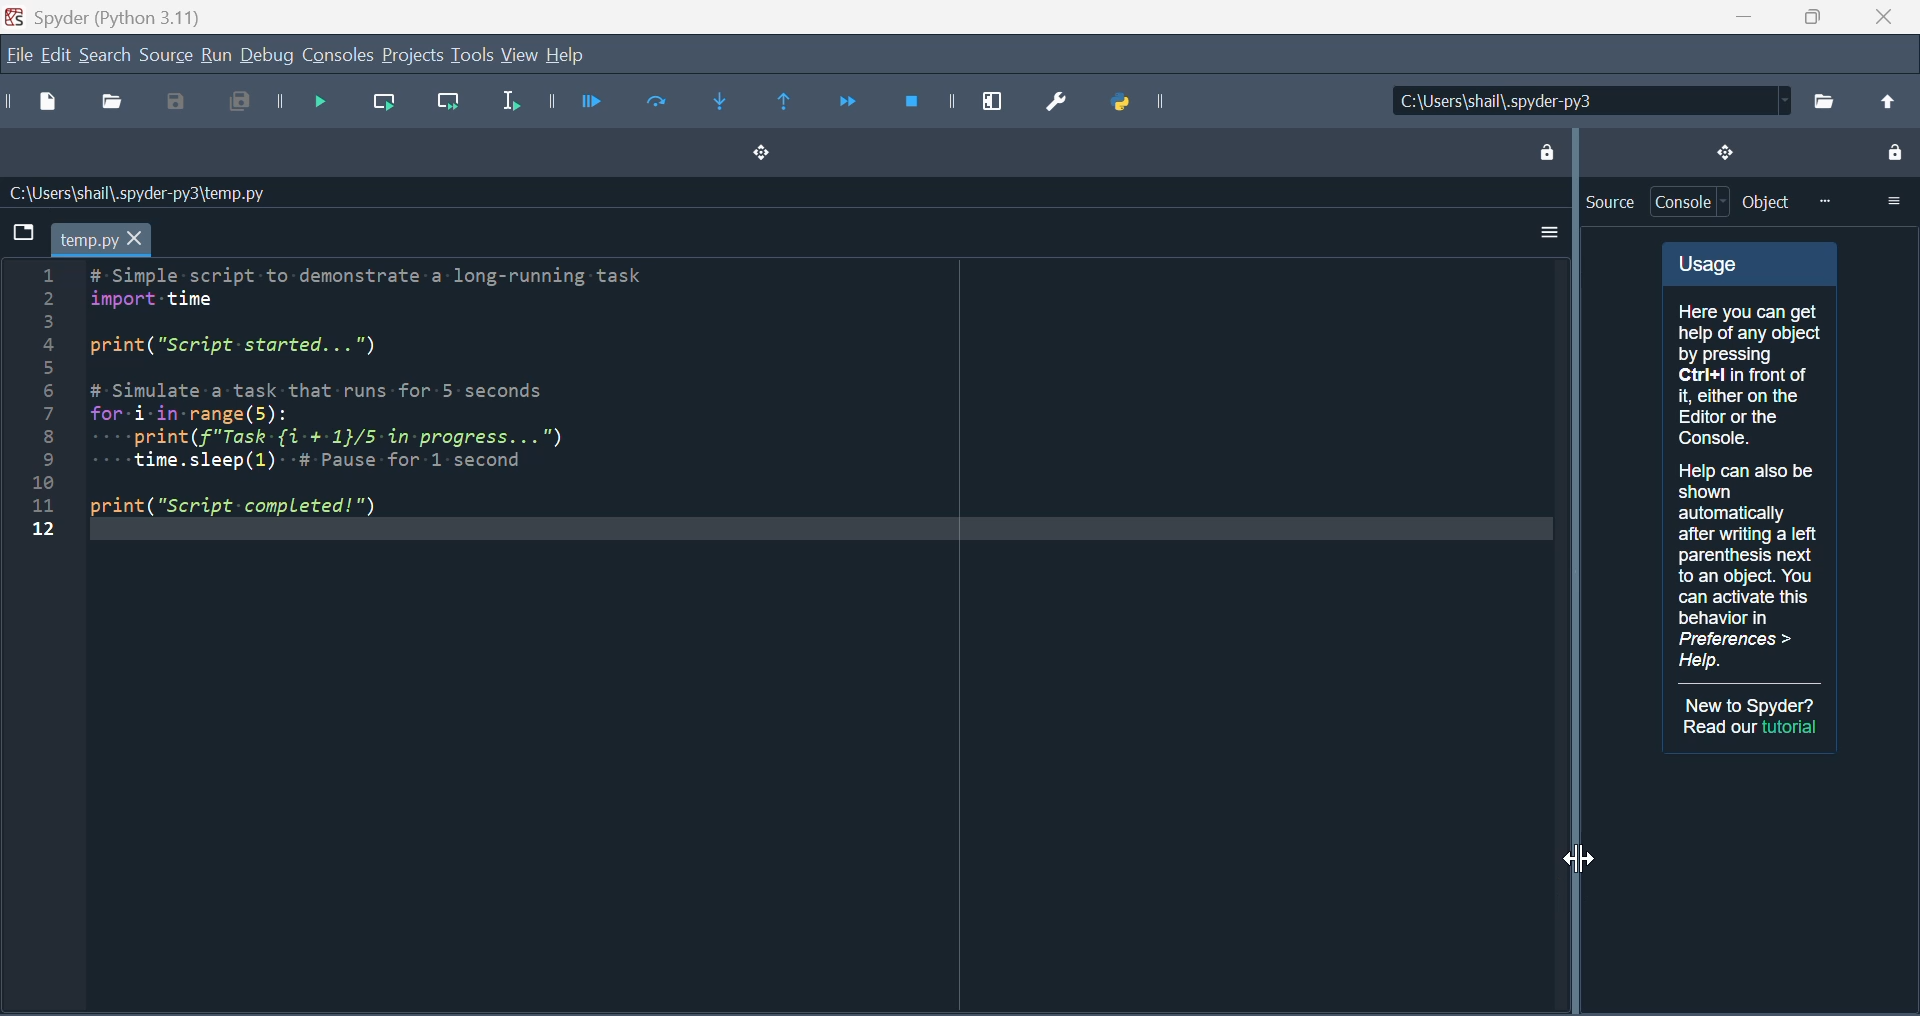 The image size is (1920, 1016). What do you see at coordinates (412, 56) in the screenshot?
I see `Projects` at bounding box center [412, 56].